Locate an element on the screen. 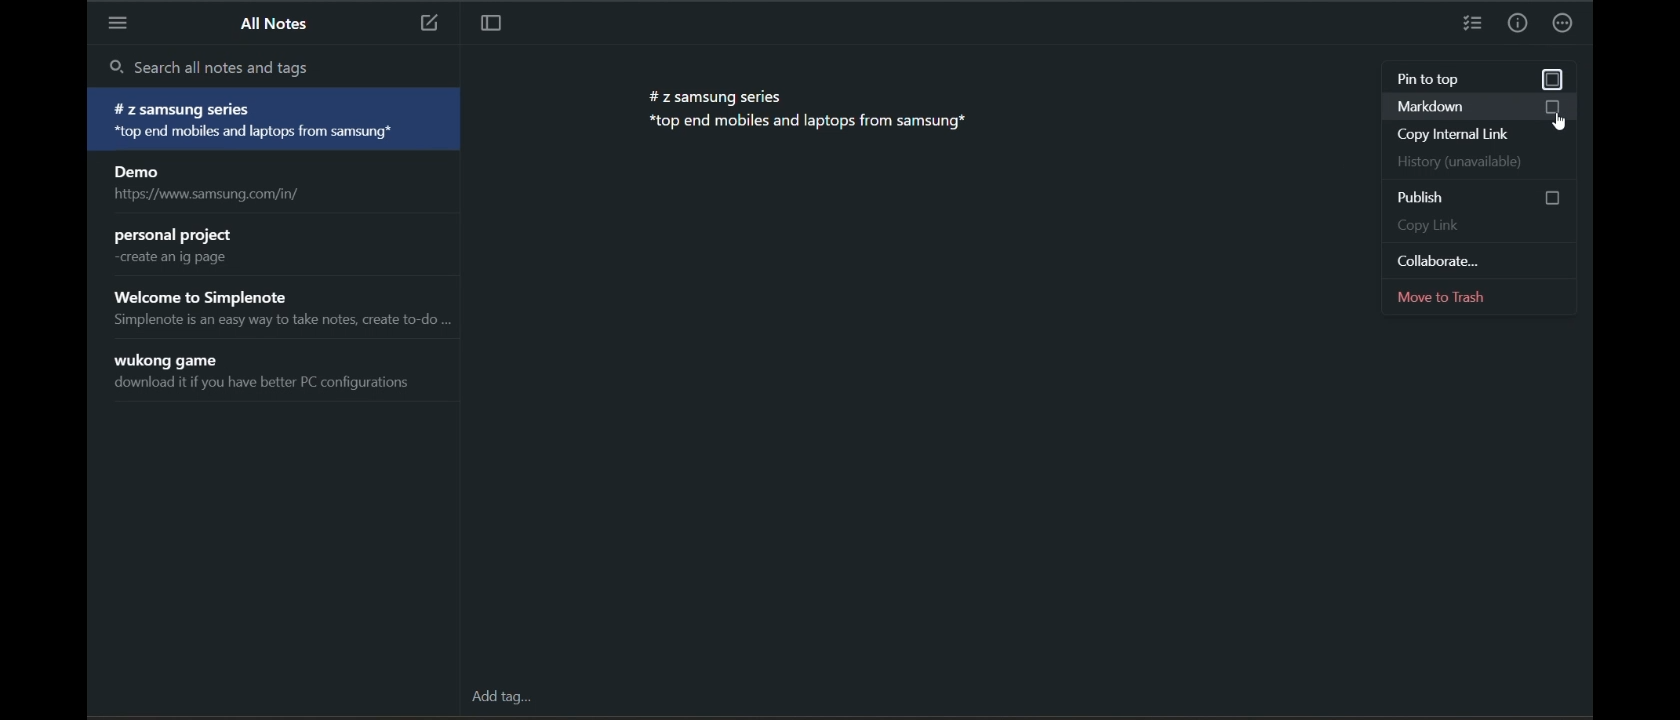 The image size is (1680, 720). all notes is located at coordinates (279, 26).